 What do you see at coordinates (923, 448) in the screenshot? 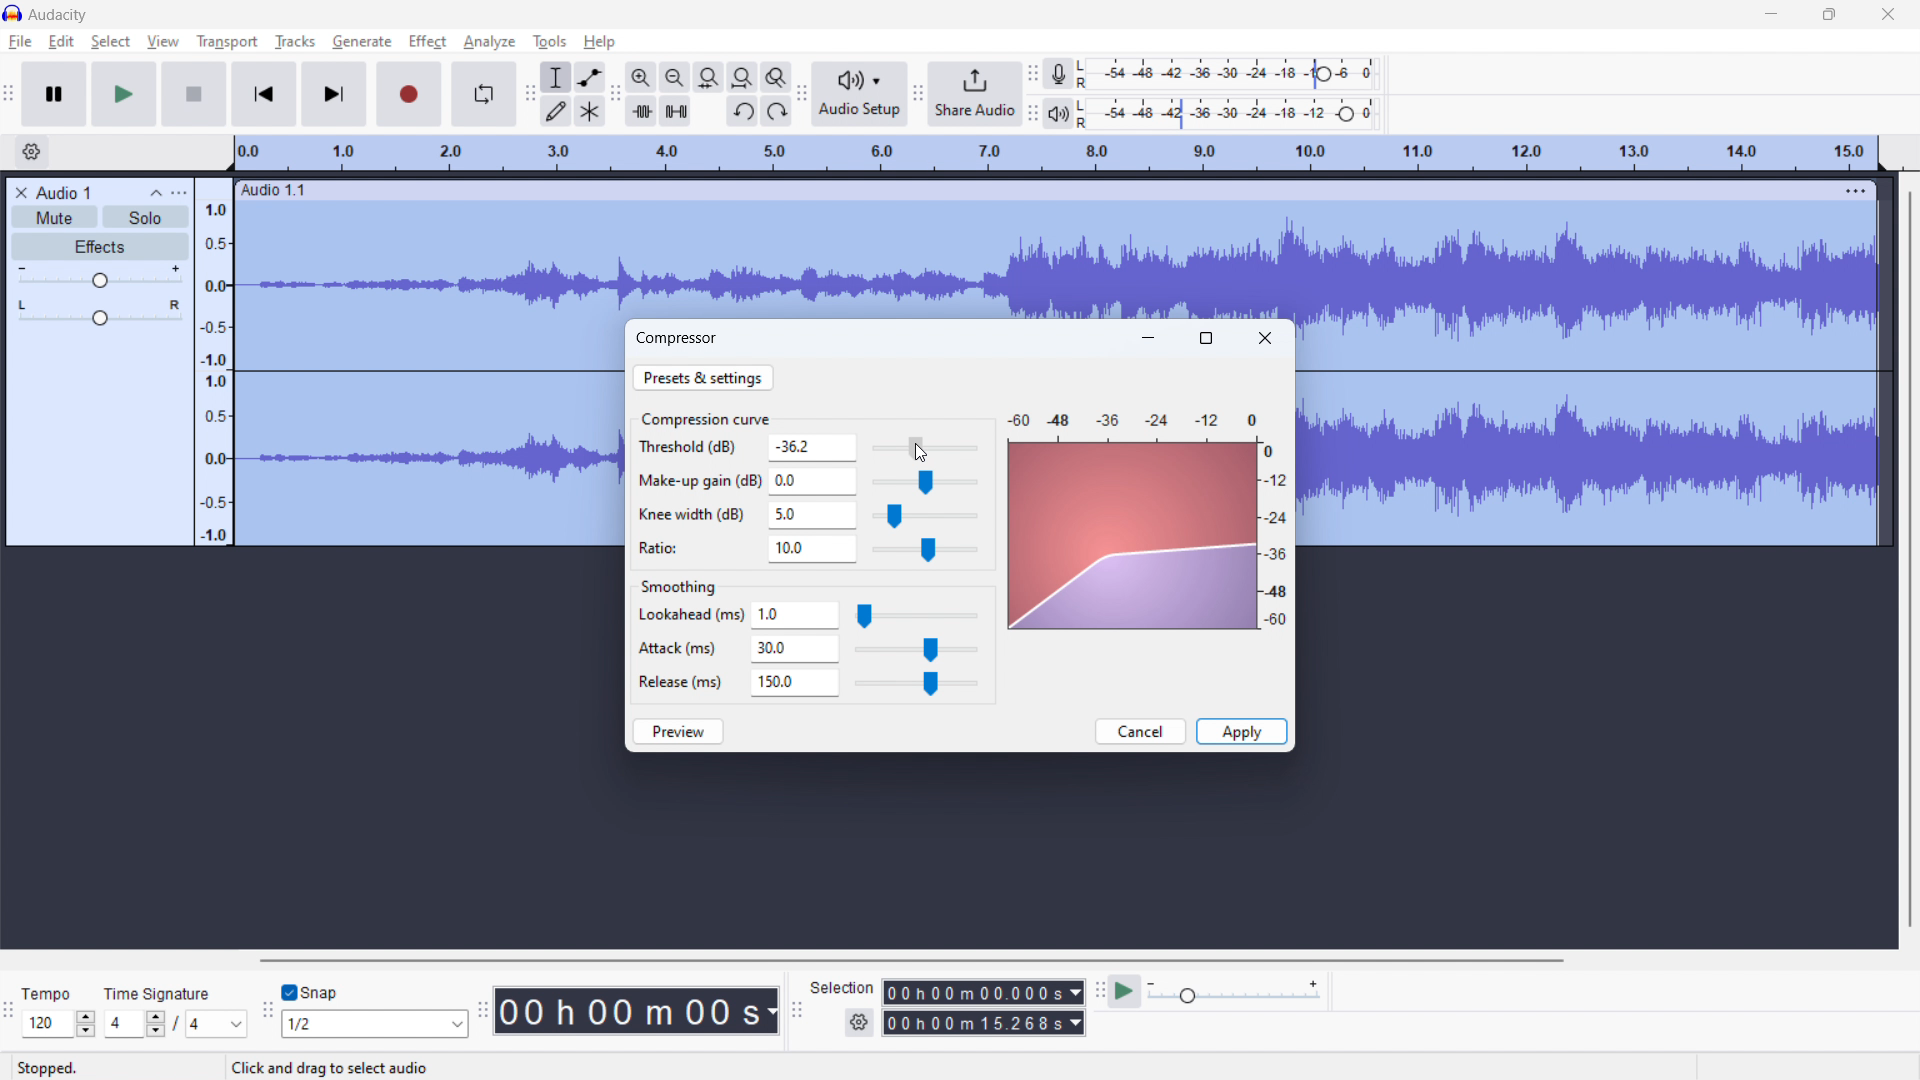
I see `thresh hold slider (sliding down) ` at bounding box center [923, 448].